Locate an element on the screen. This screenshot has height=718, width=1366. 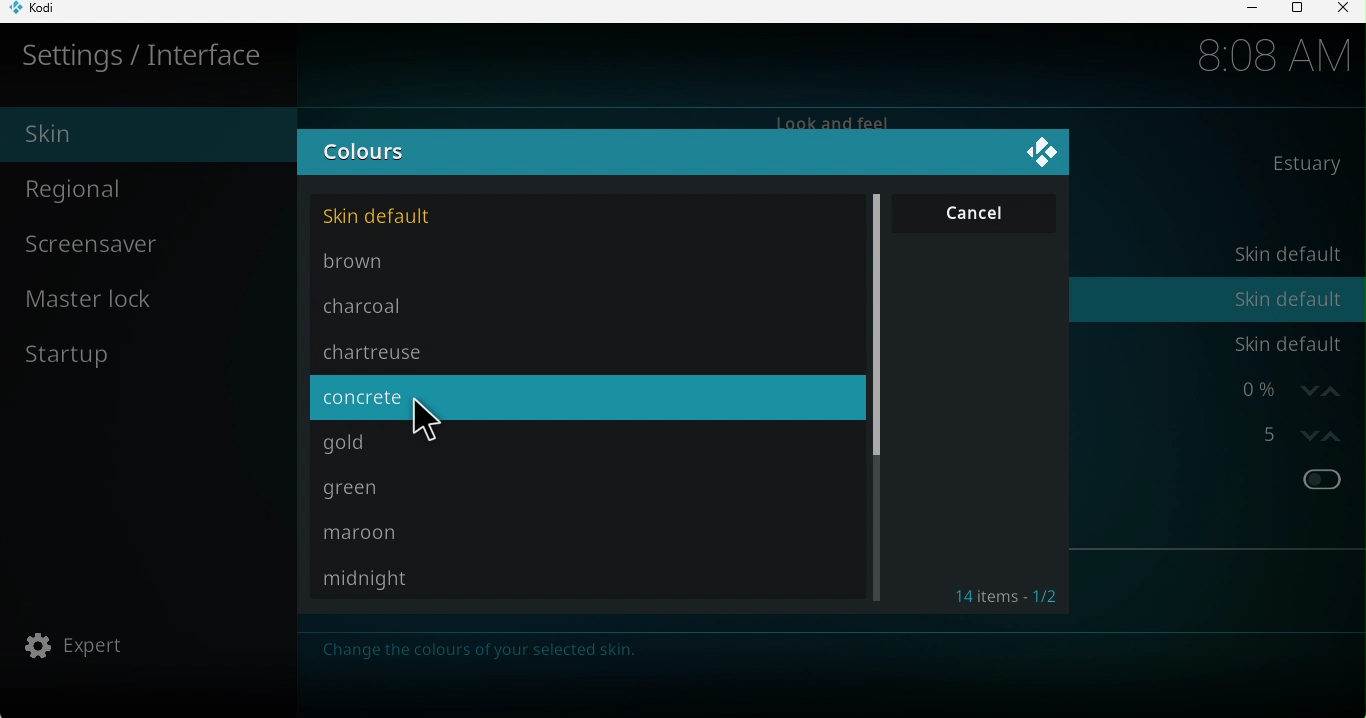
Maroon is located at coordinates (578, 536).